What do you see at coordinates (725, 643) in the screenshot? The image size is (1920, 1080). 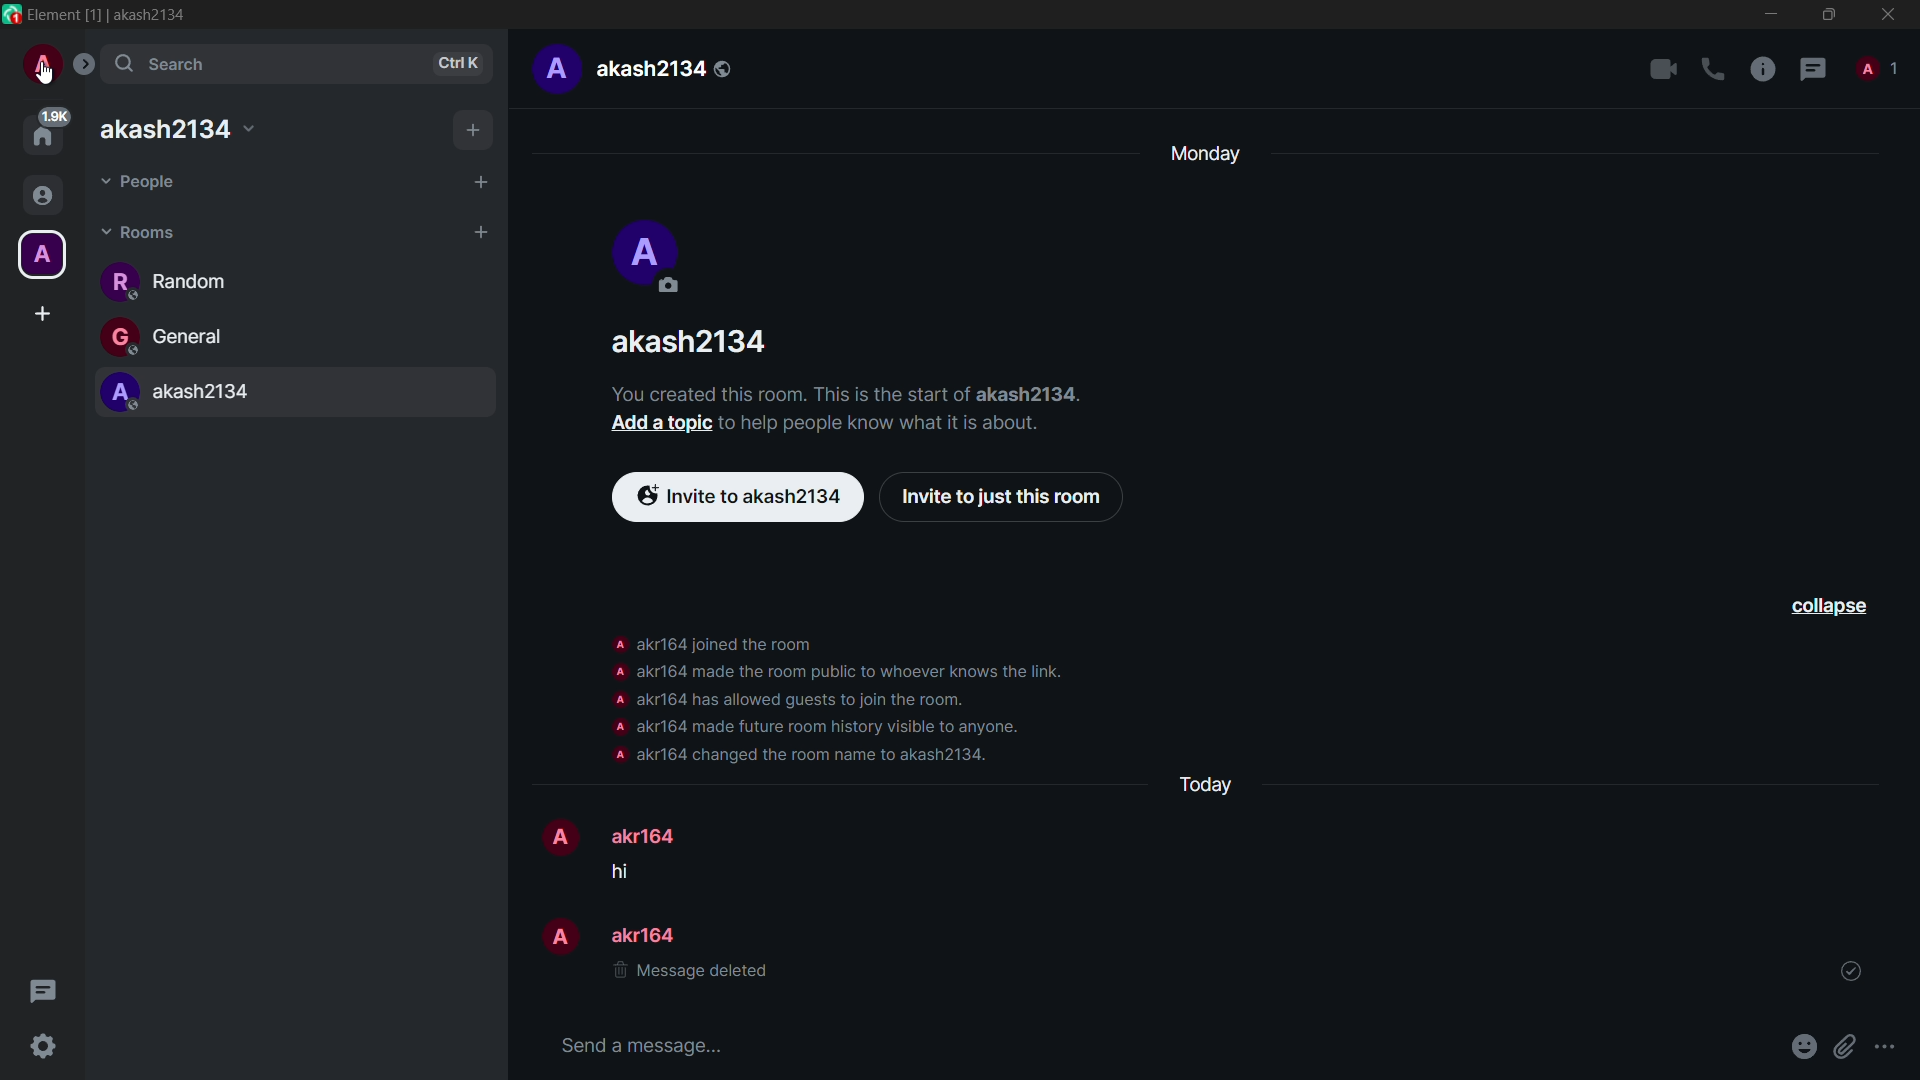 I see `akr164 joined the room` at bounding box center [725, 643].